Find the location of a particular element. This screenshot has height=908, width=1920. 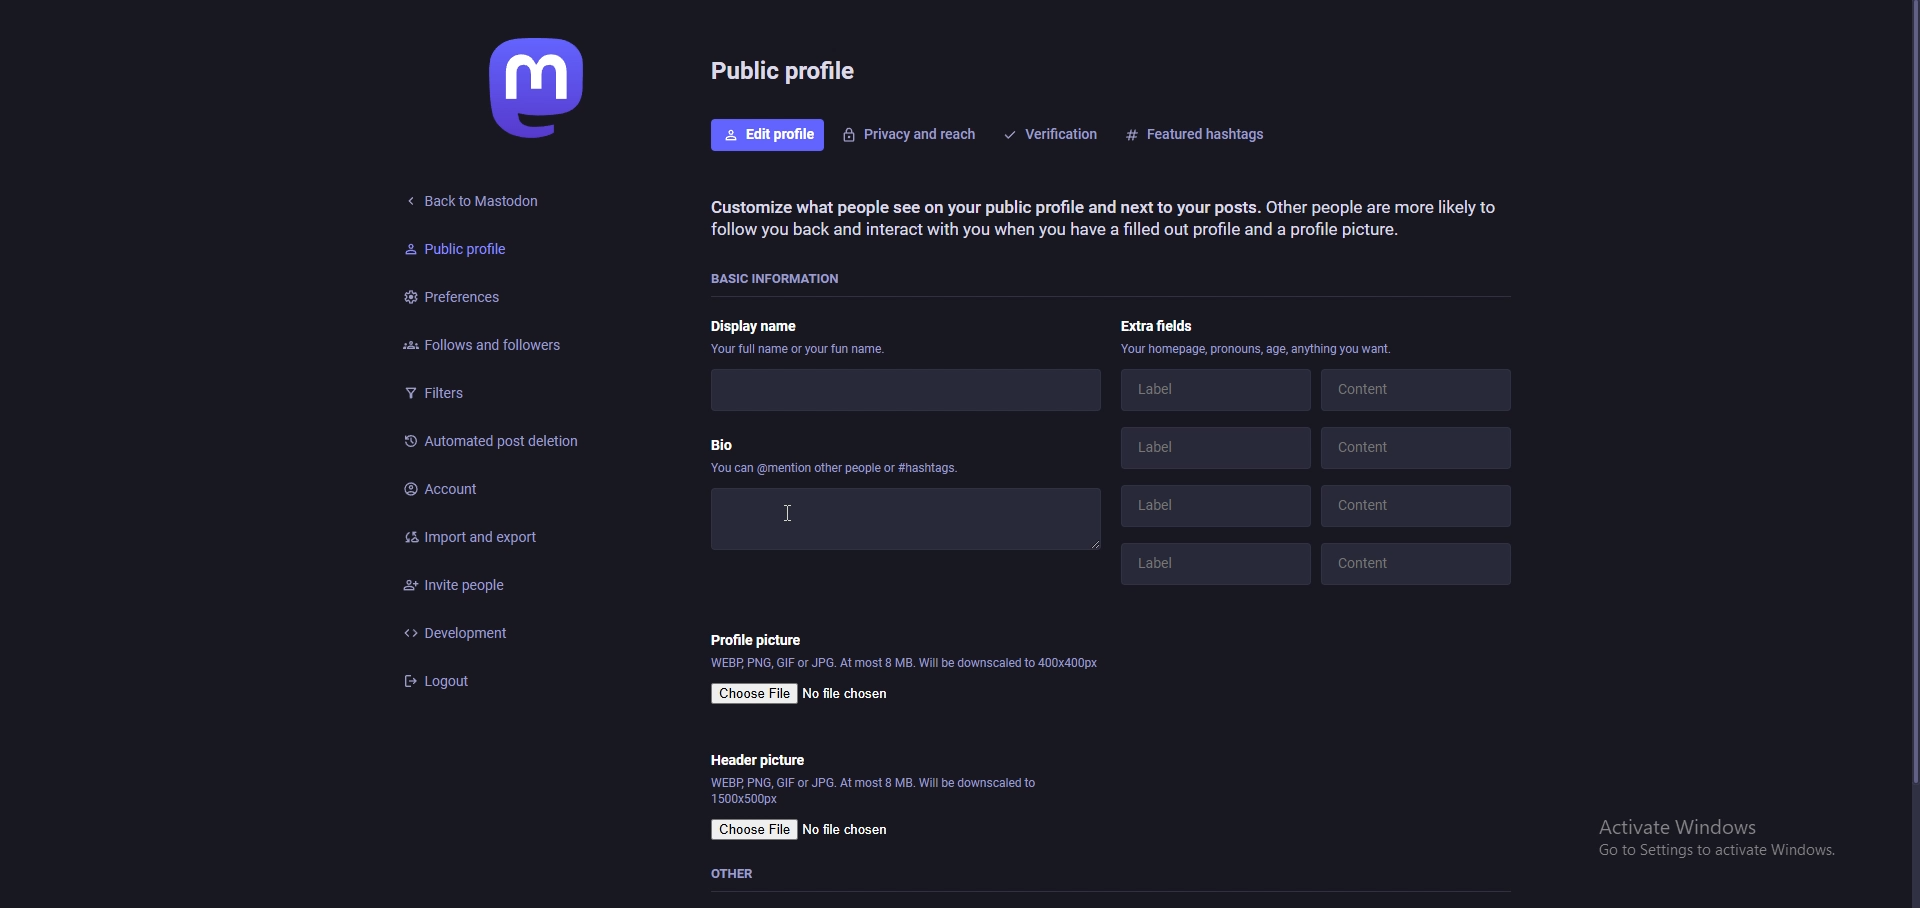

no file chosen is located at coordinates (845, 695).